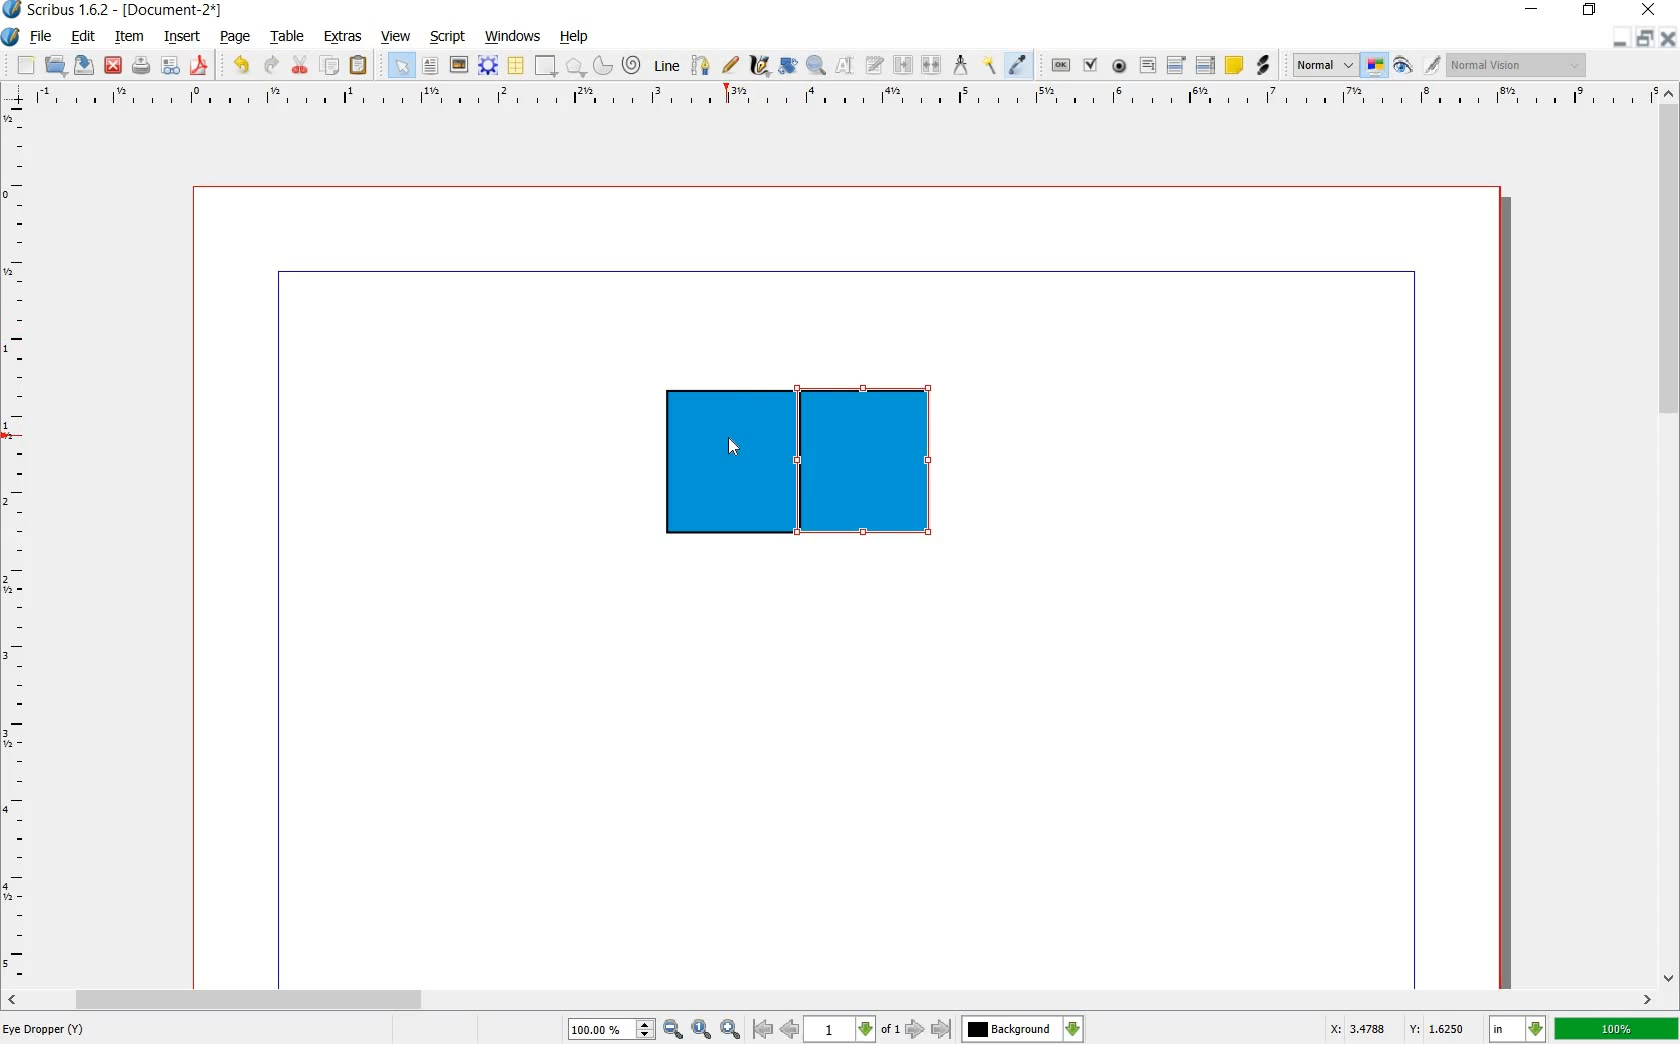 This screenshot has width=1680, height=1044. I want to click on in, so click(1515, 1028).